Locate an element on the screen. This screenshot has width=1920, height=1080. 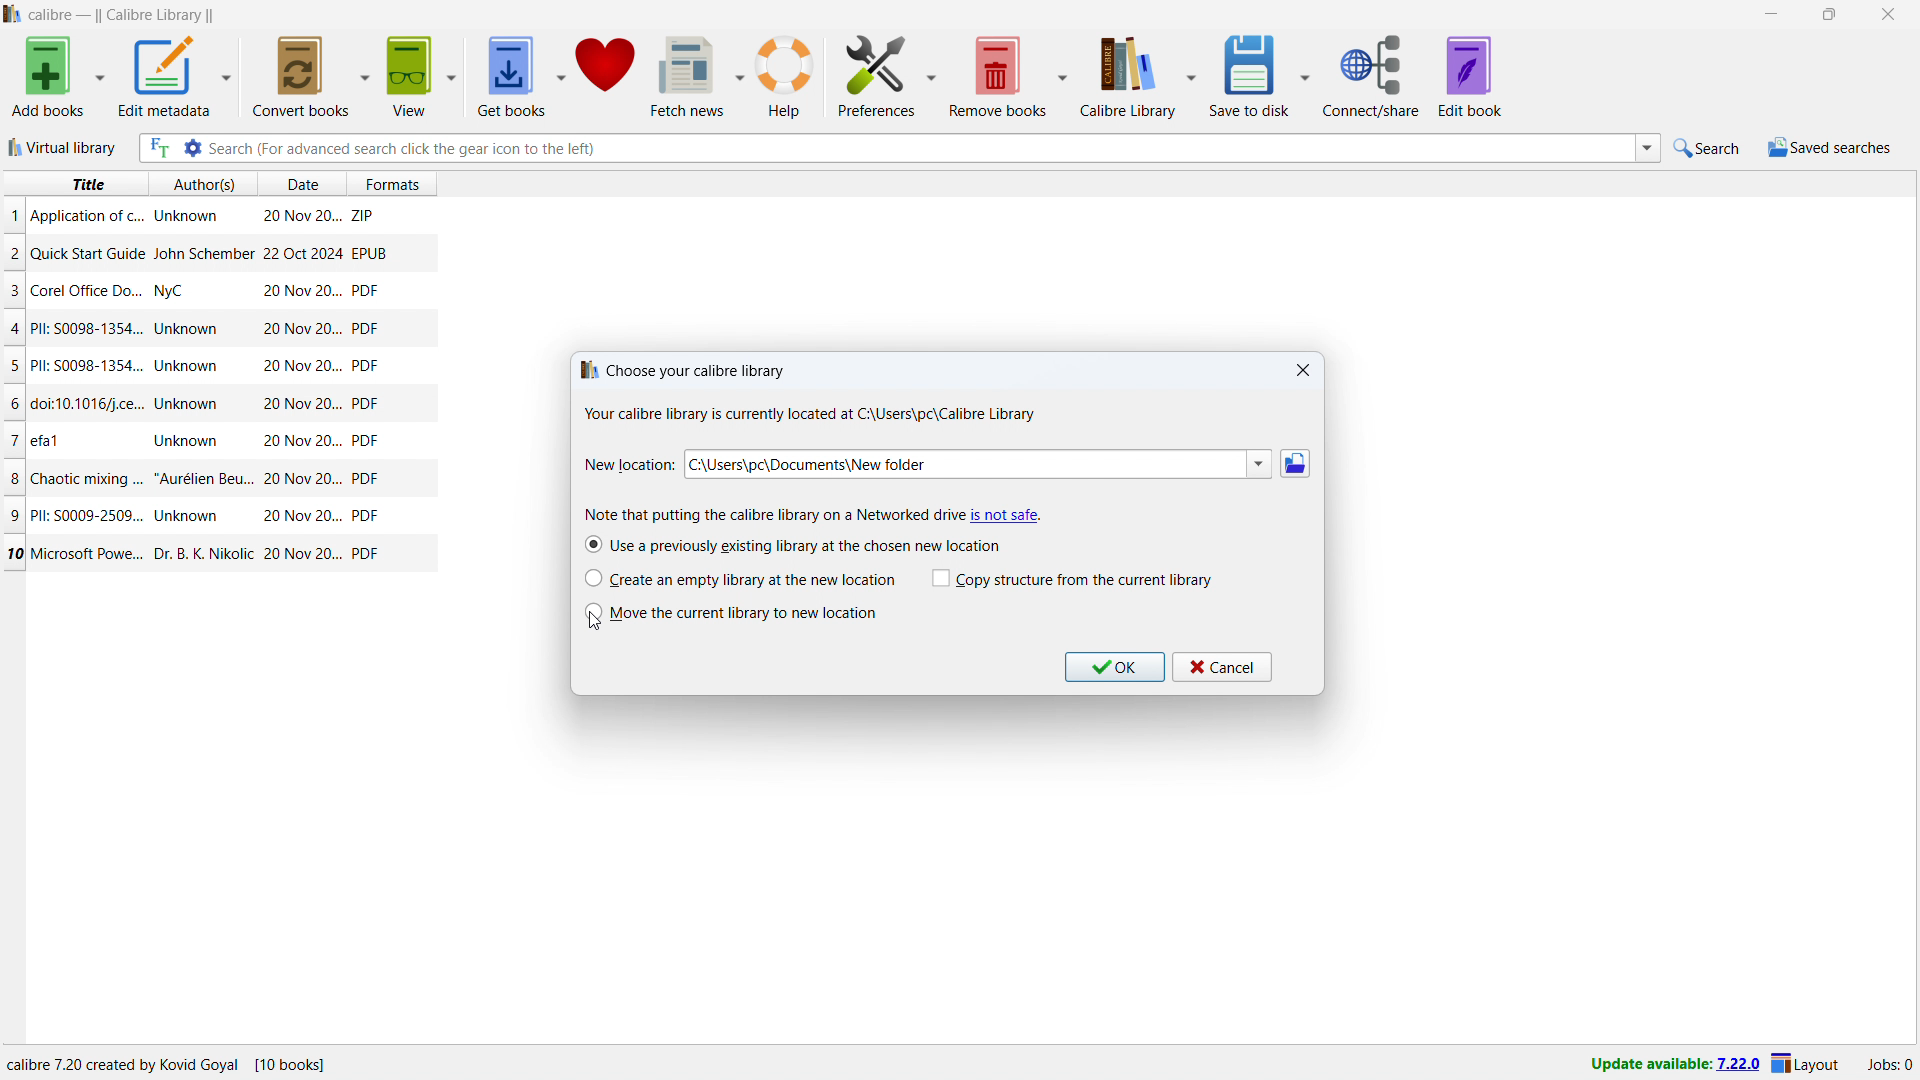
title is located at coordinates (86, 184).